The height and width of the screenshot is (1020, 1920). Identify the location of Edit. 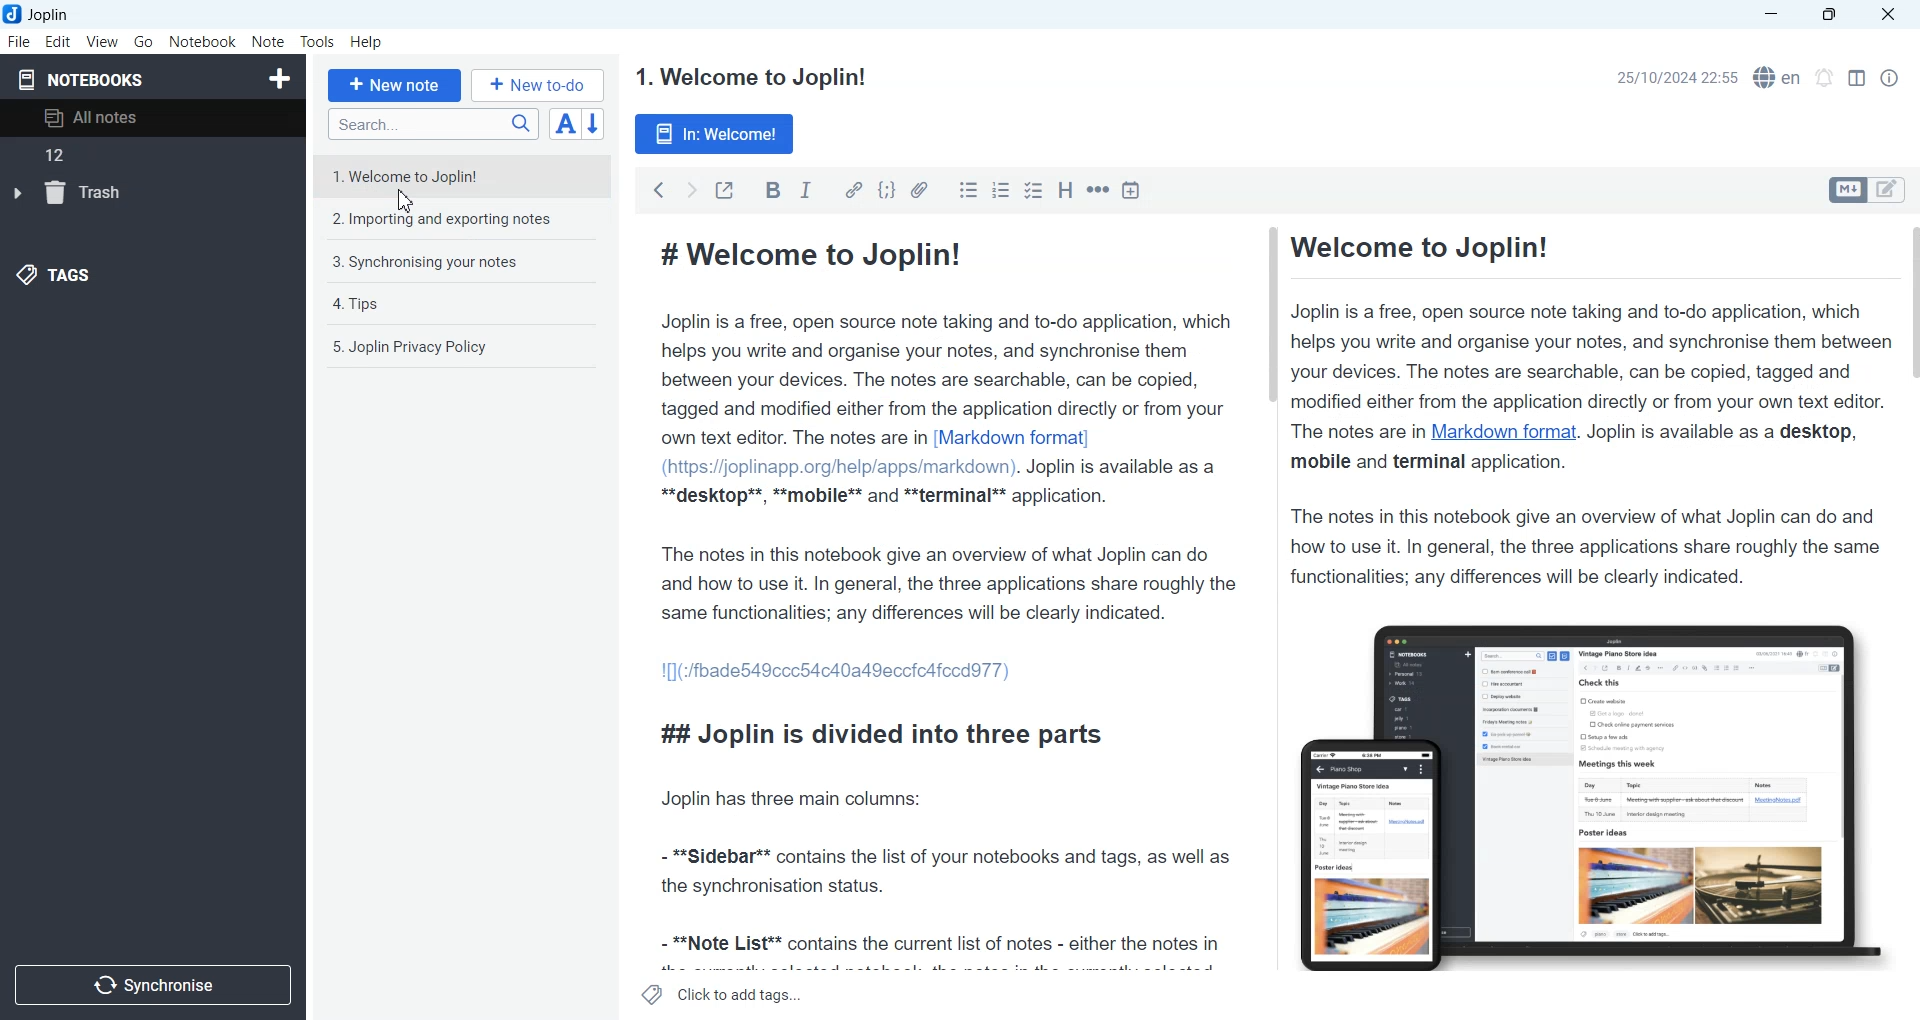
(58, 41).